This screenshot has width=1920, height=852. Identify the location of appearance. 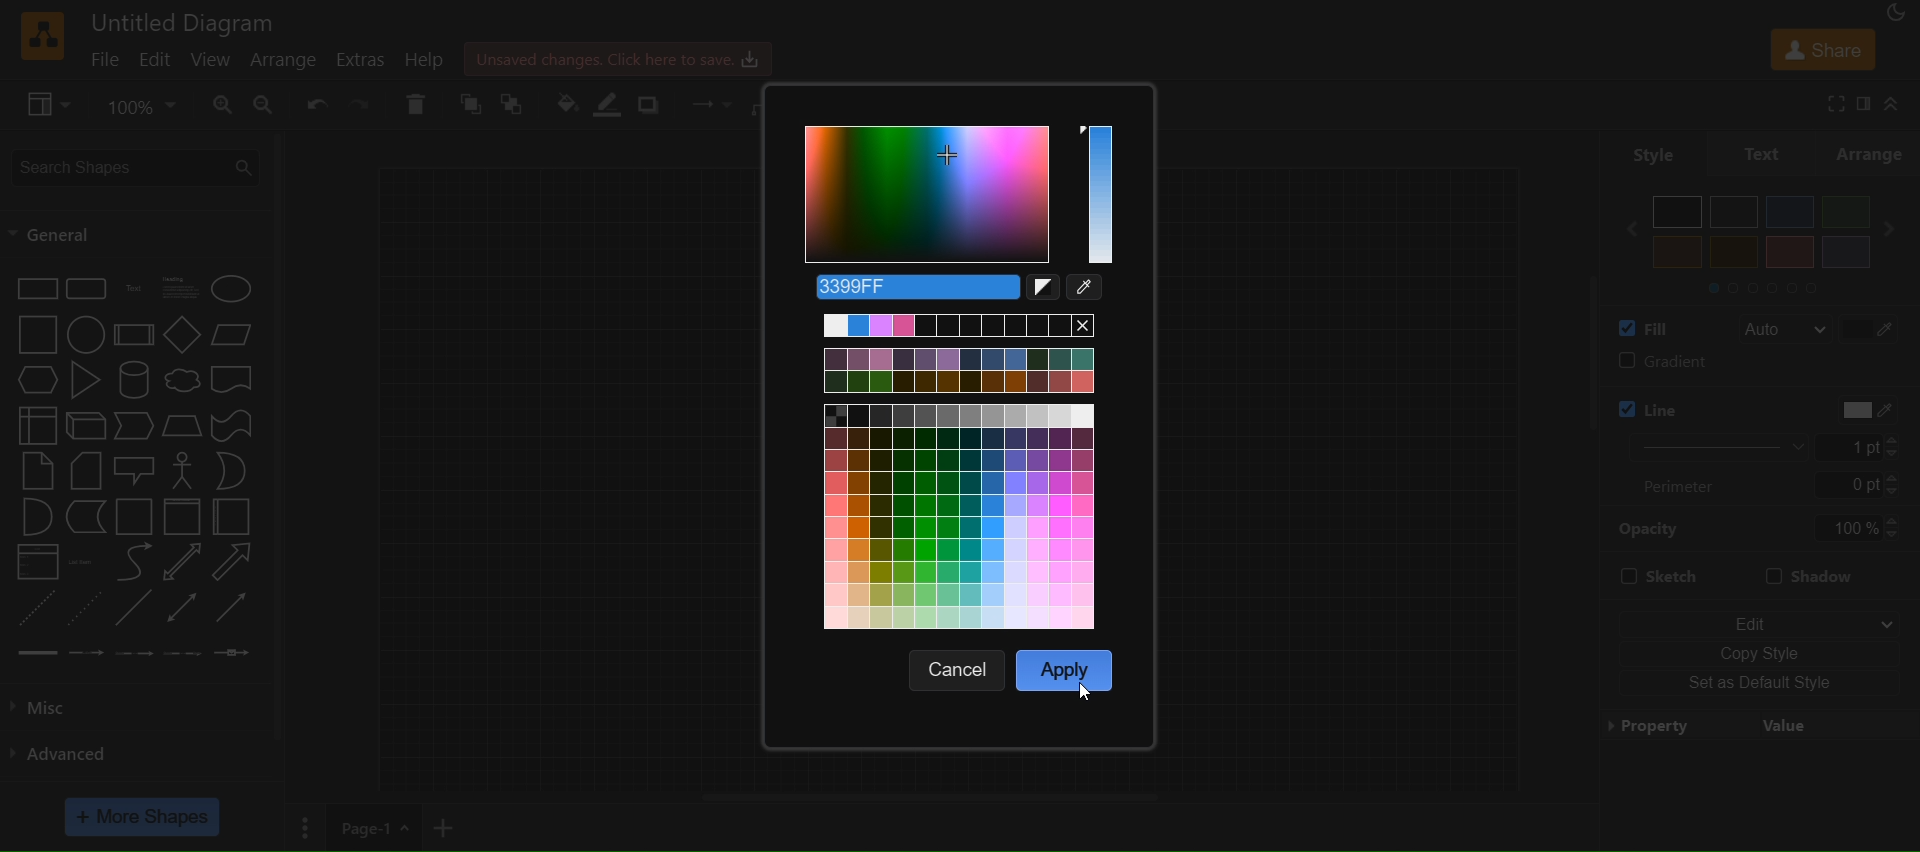
(1901, 15).